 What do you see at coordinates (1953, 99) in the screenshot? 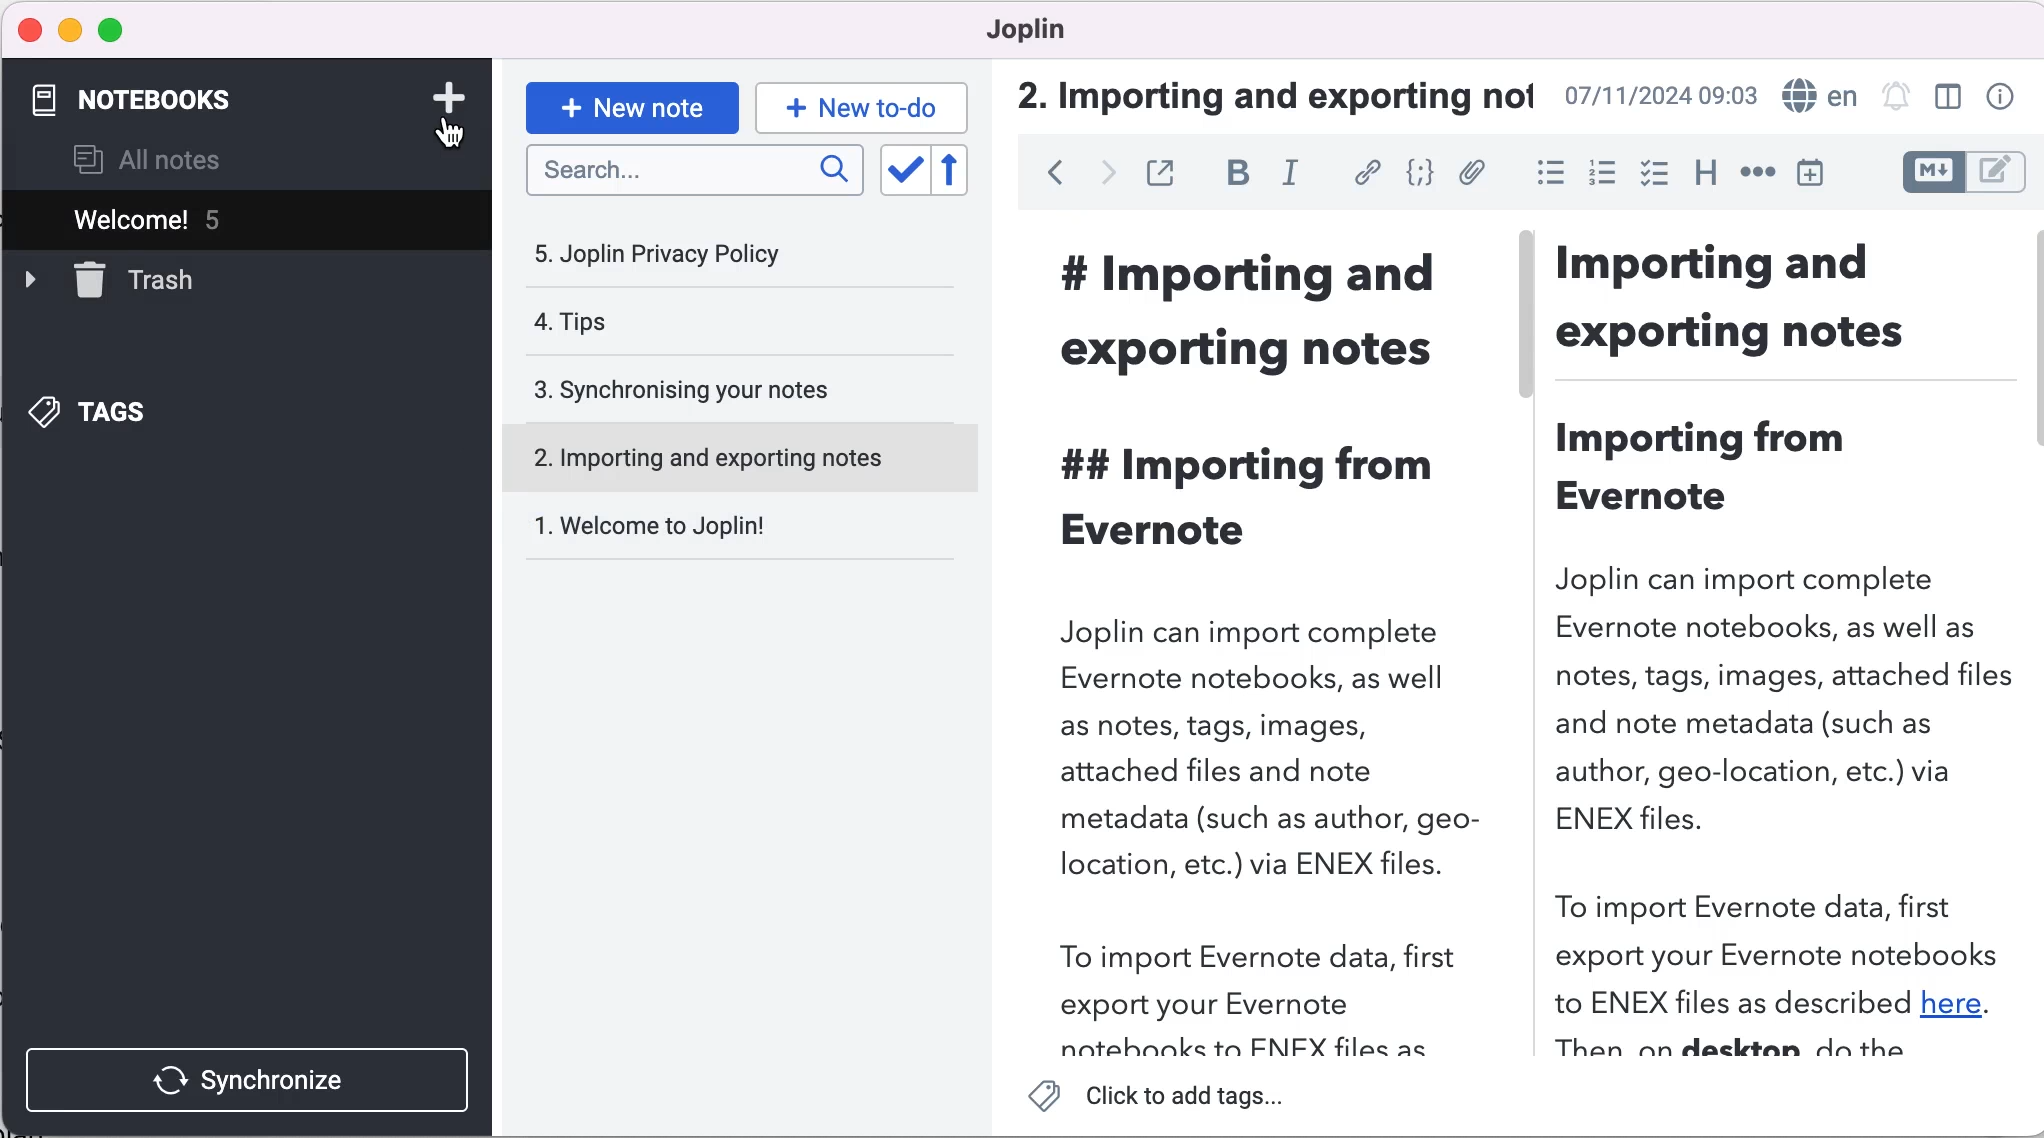
I see `toggle editor layout` at bounding box center [1953, 99].